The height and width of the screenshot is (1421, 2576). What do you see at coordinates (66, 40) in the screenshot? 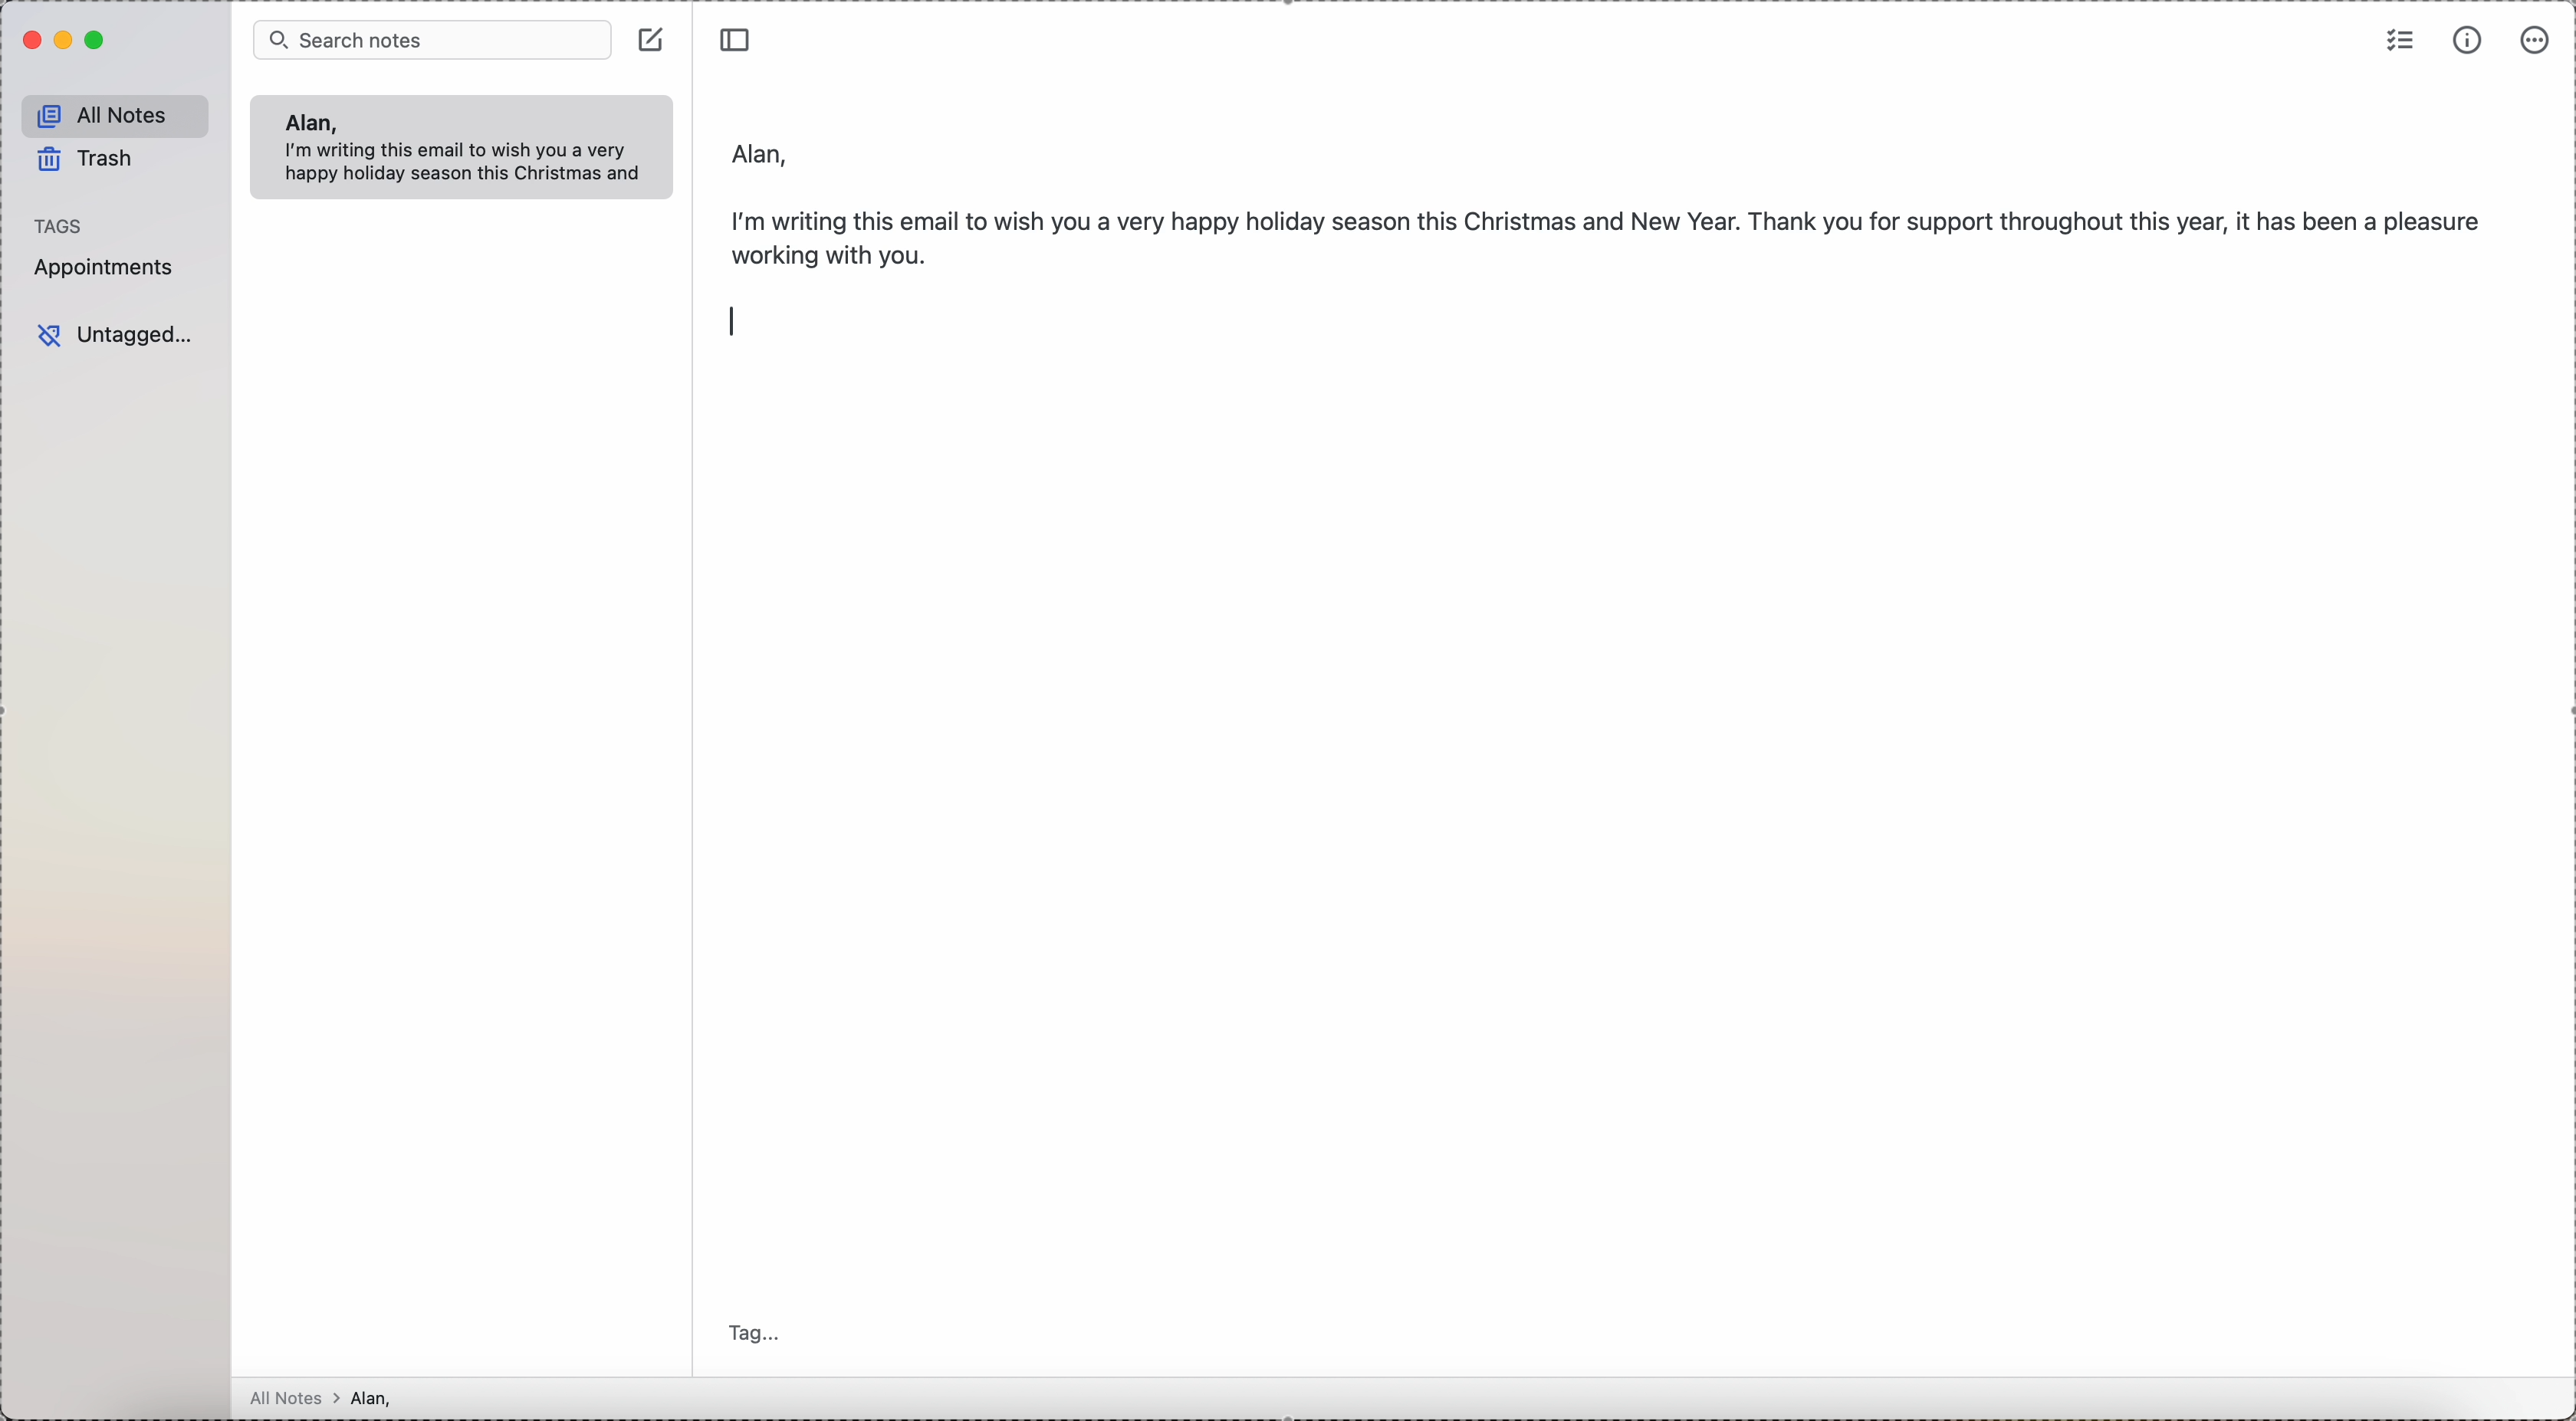
I see `minimize Simplenote` at bounding box center [66, 40].